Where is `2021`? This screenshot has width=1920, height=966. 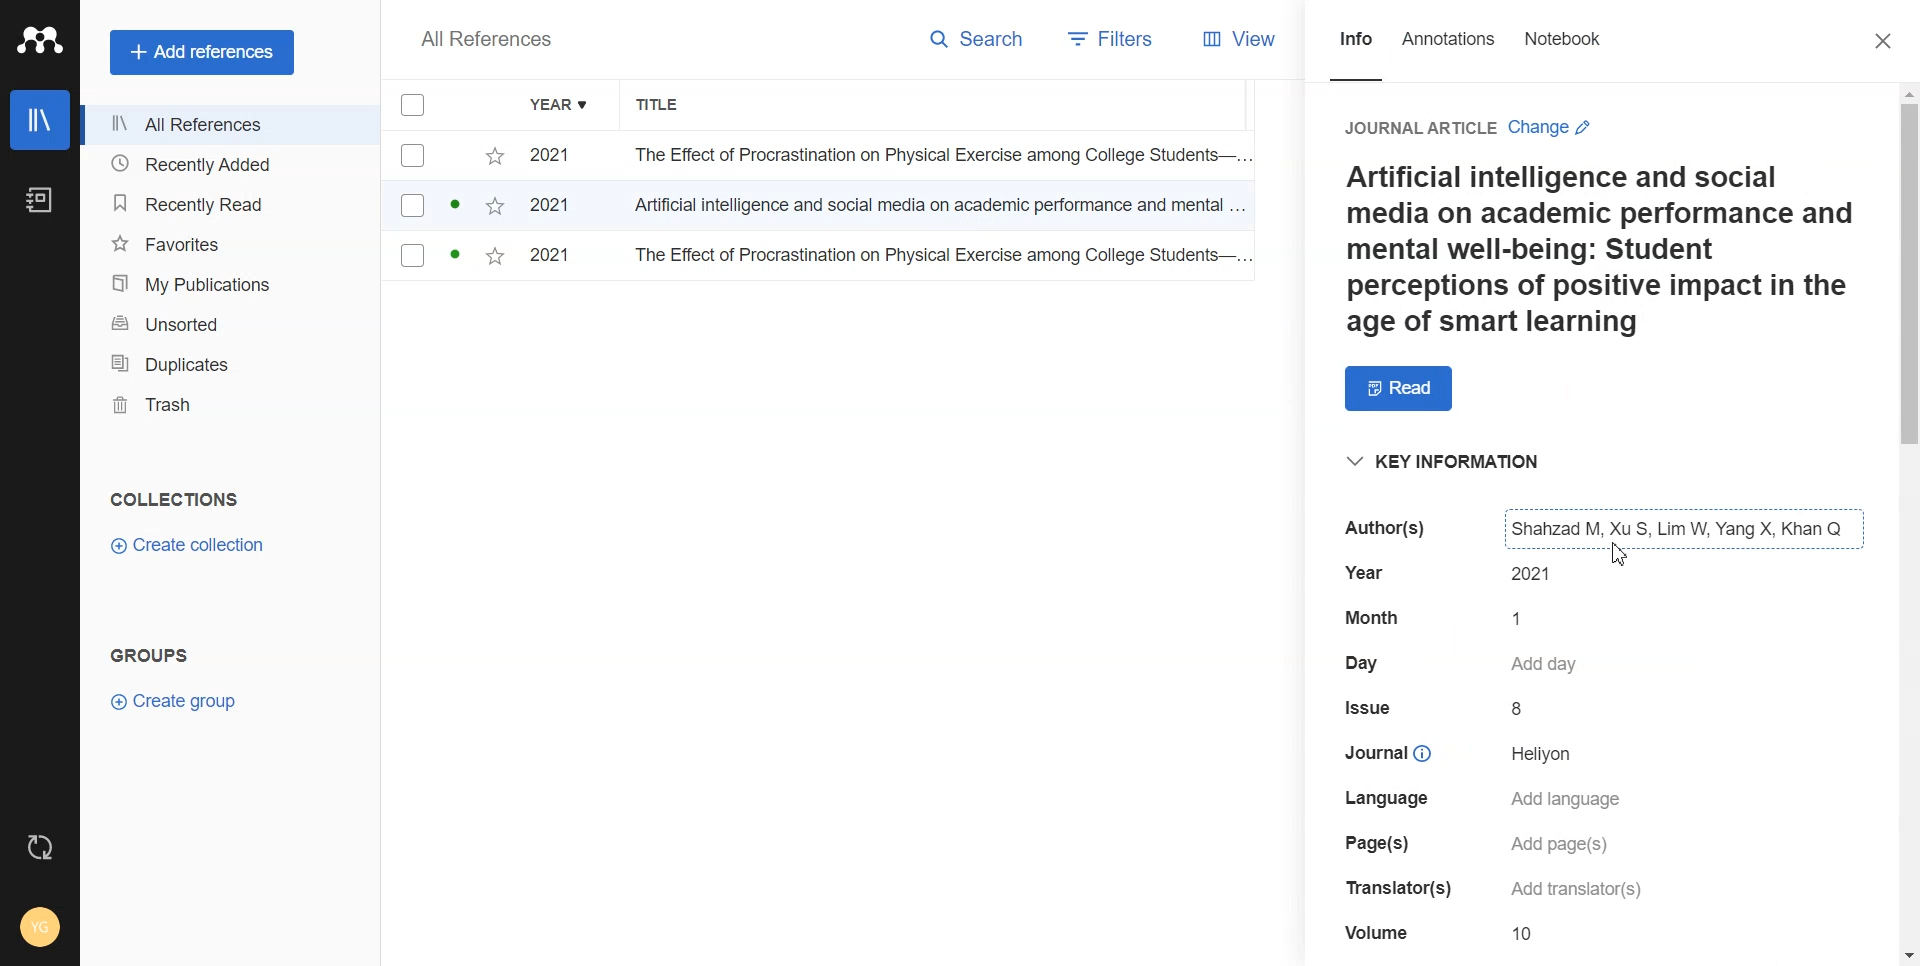 2021 is located at coordinates (558, 209).